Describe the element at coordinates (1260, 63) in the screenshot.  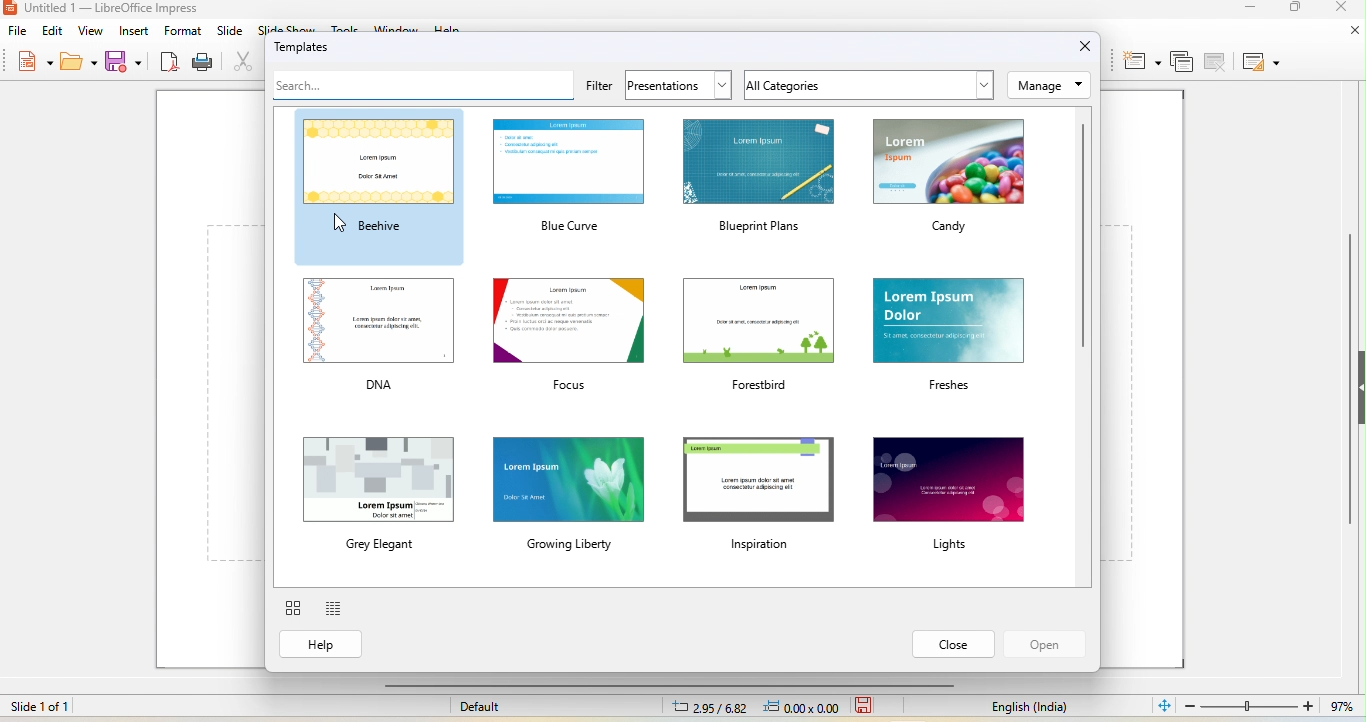
I see `slide layout` at that location.